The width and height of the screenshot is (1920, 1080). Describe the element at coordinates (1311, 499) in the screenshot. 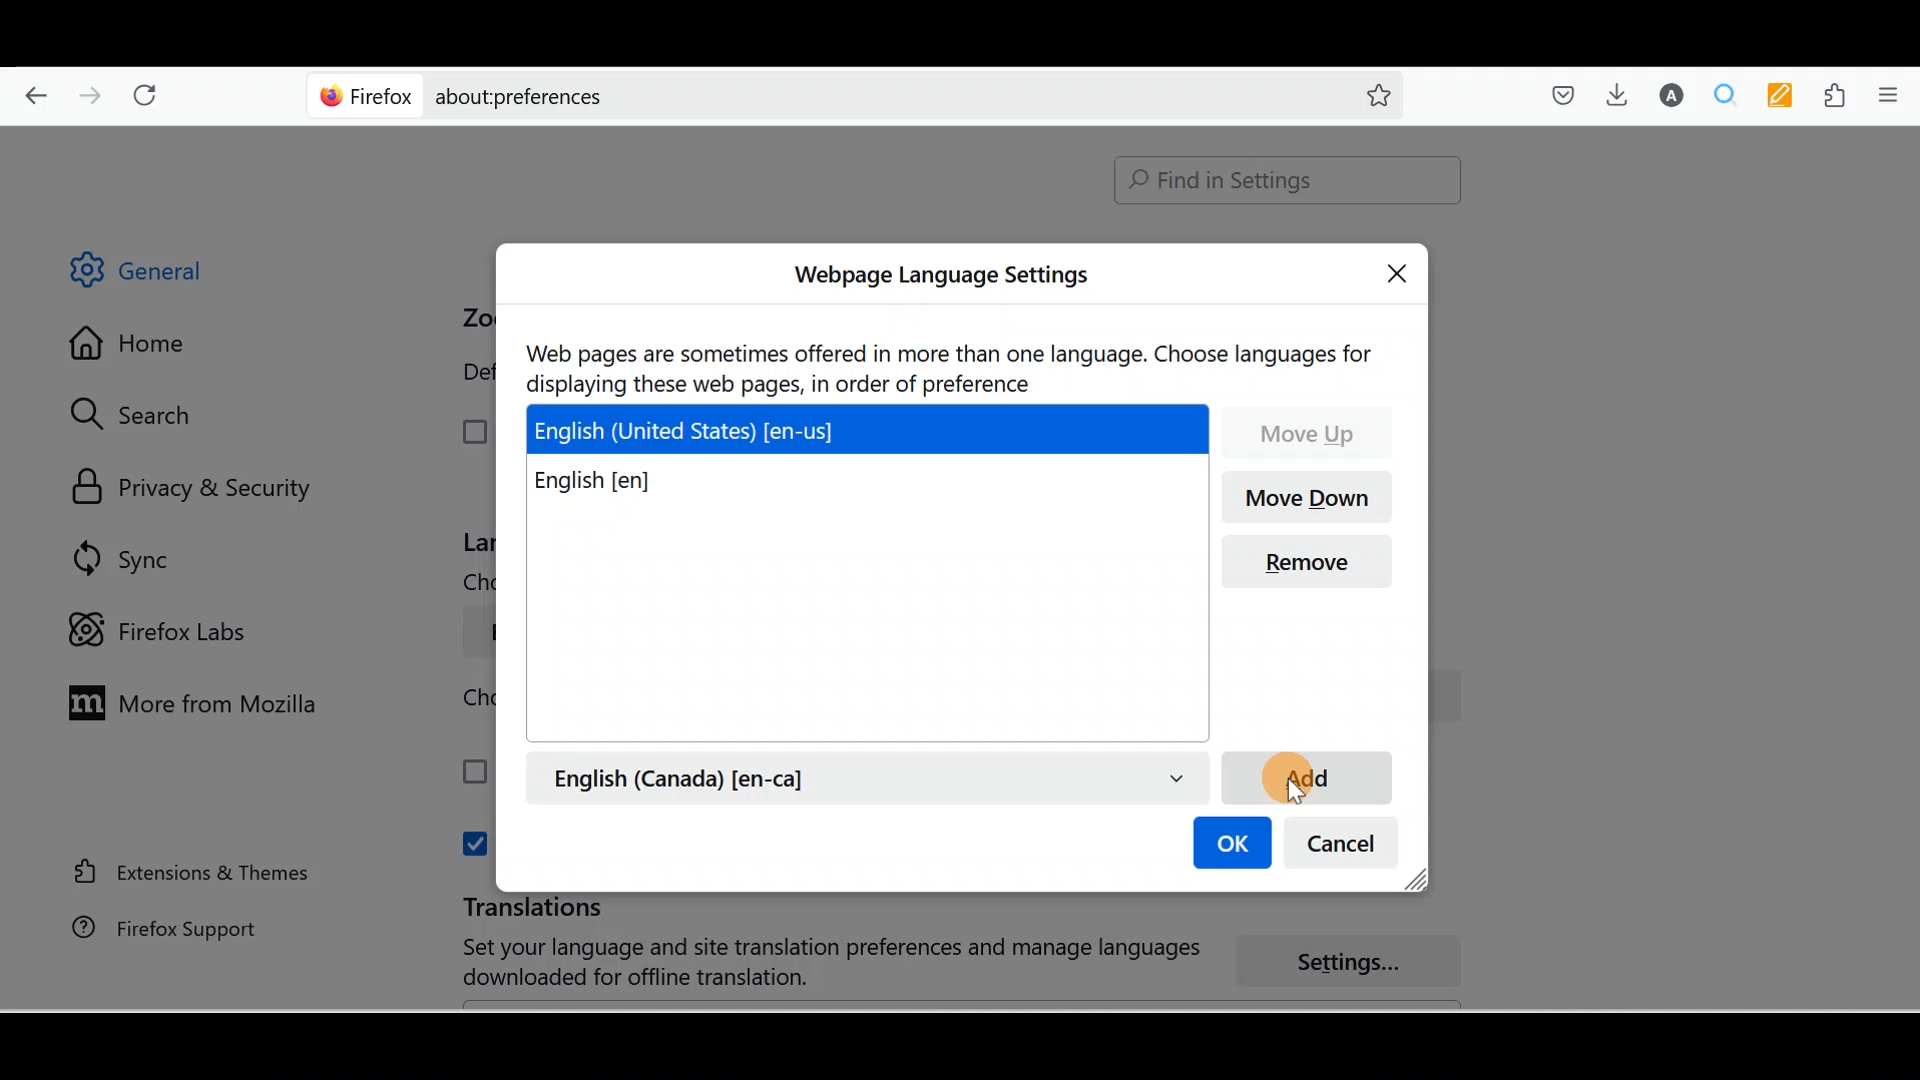

I see `Move down` at that location.